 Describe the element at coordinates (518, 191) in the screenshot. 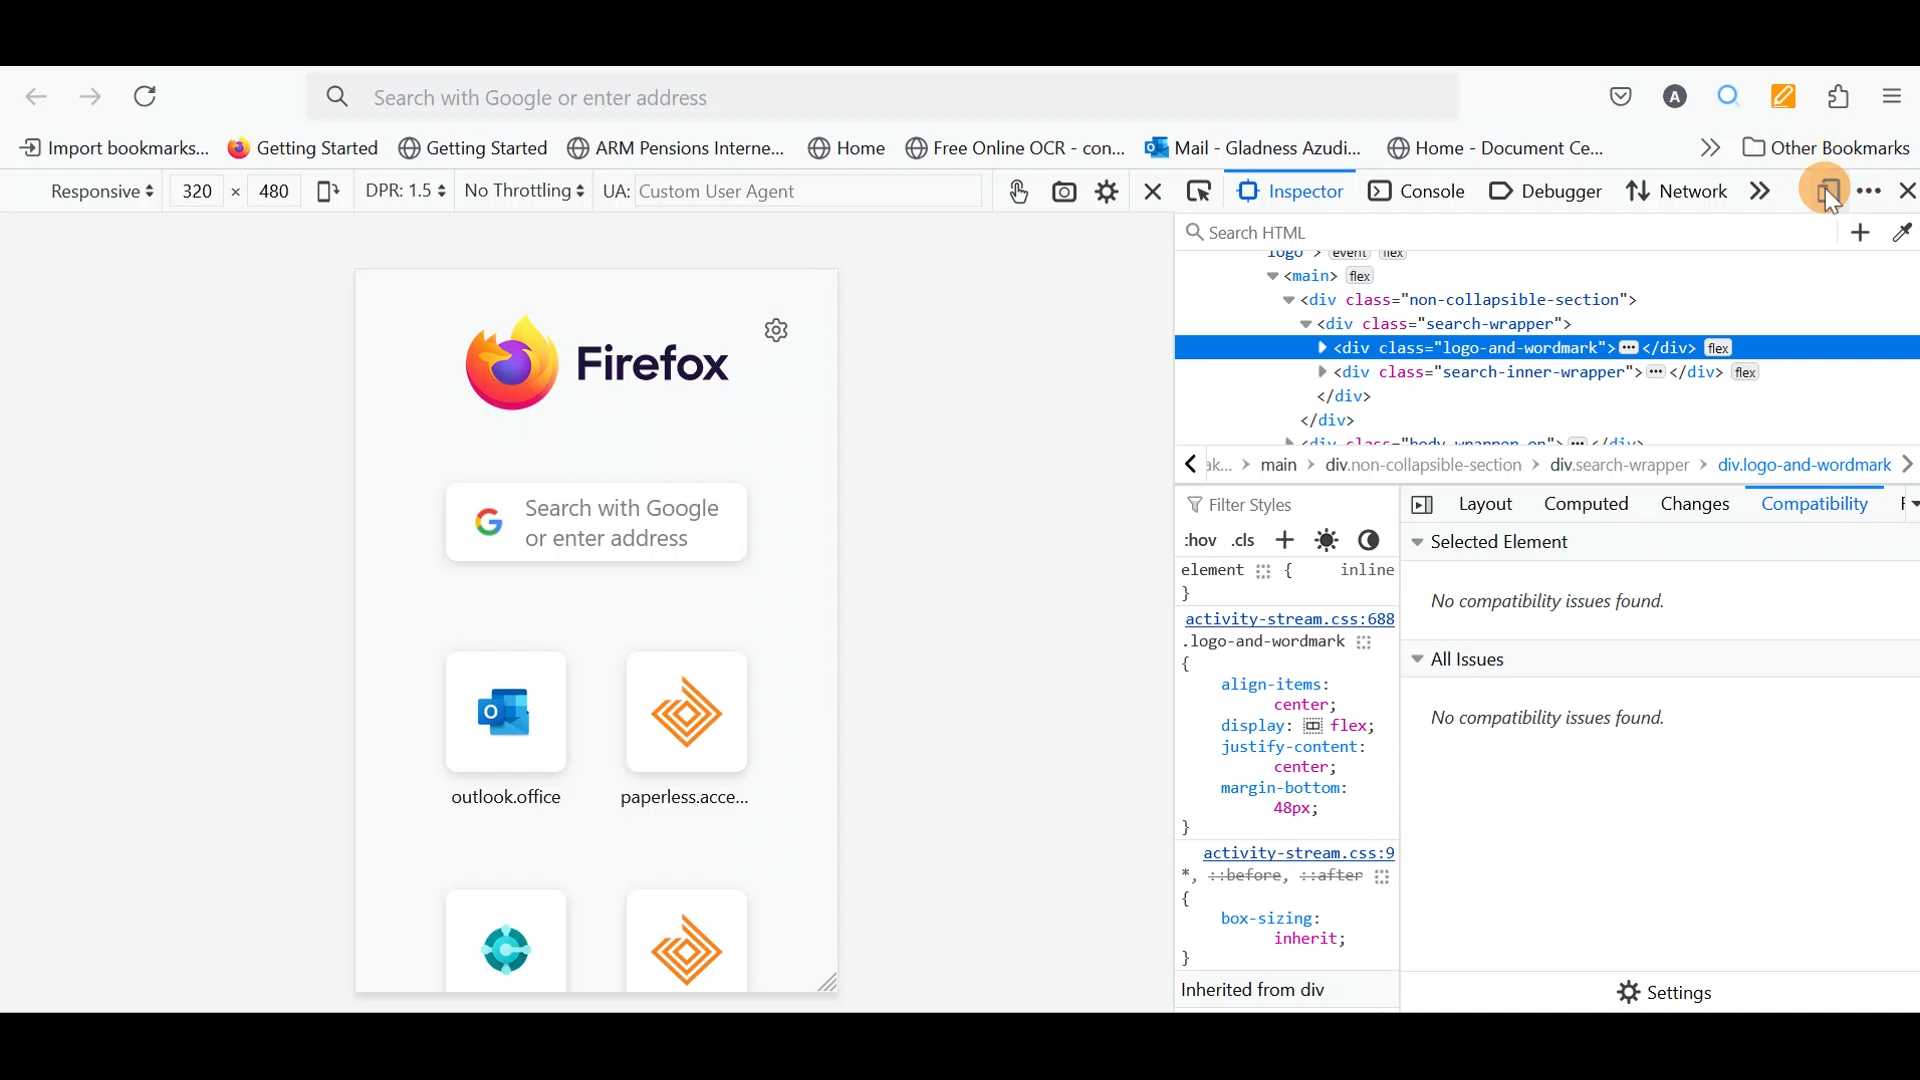

I see `No Throttling` at that location.